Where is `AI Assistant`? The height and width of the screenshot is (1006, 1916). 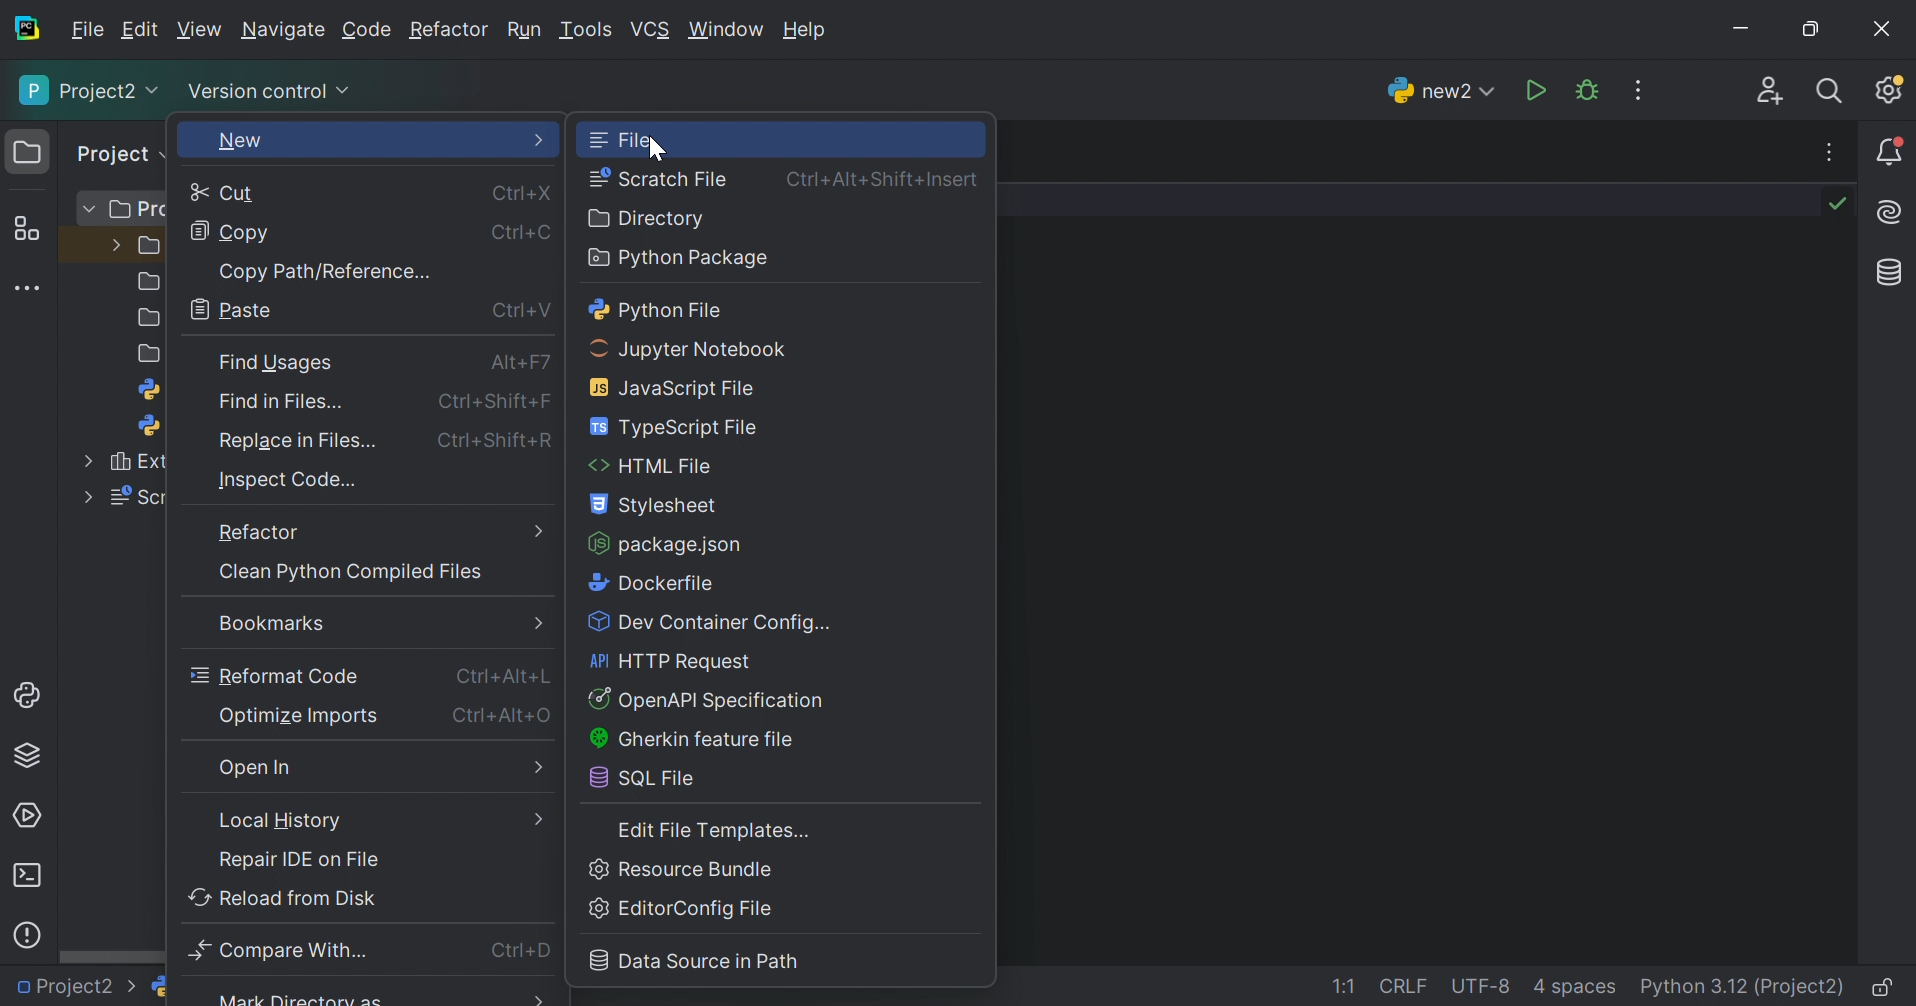 AI Assistant is located at coordinates (1892, 214).